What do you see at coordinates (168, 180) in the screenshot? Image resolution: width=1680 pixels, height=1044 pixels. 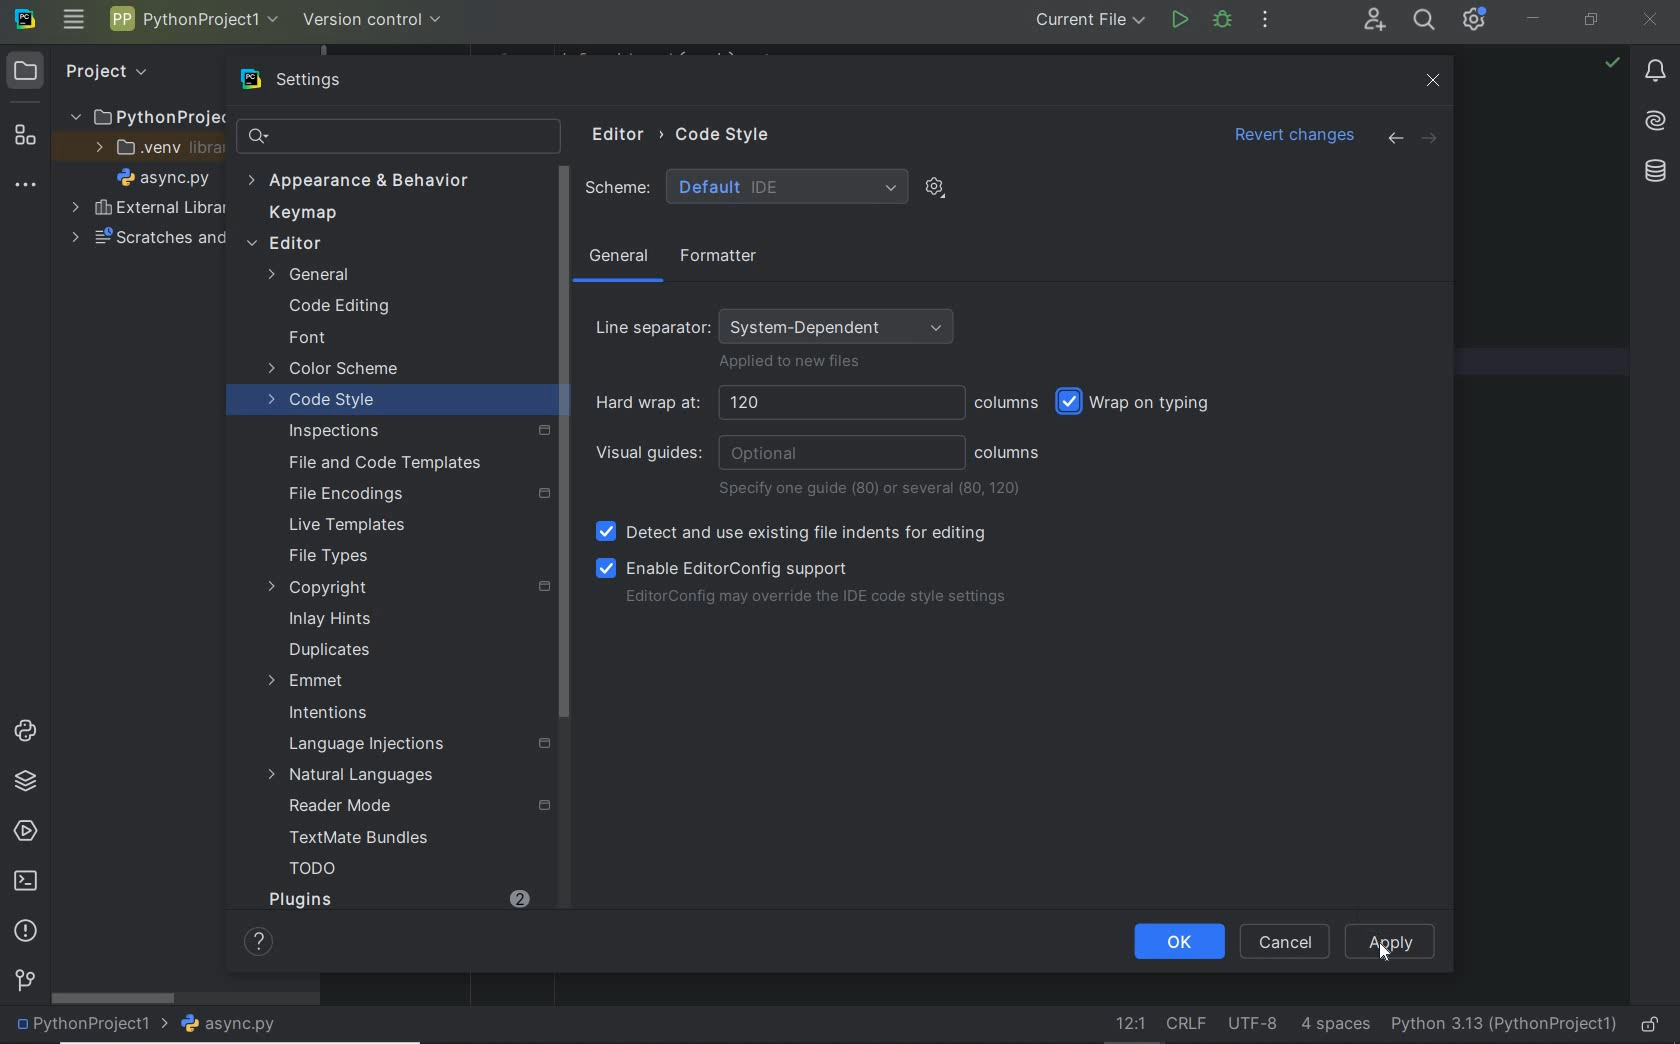 I see `file name` at bounding box center [168, 180].